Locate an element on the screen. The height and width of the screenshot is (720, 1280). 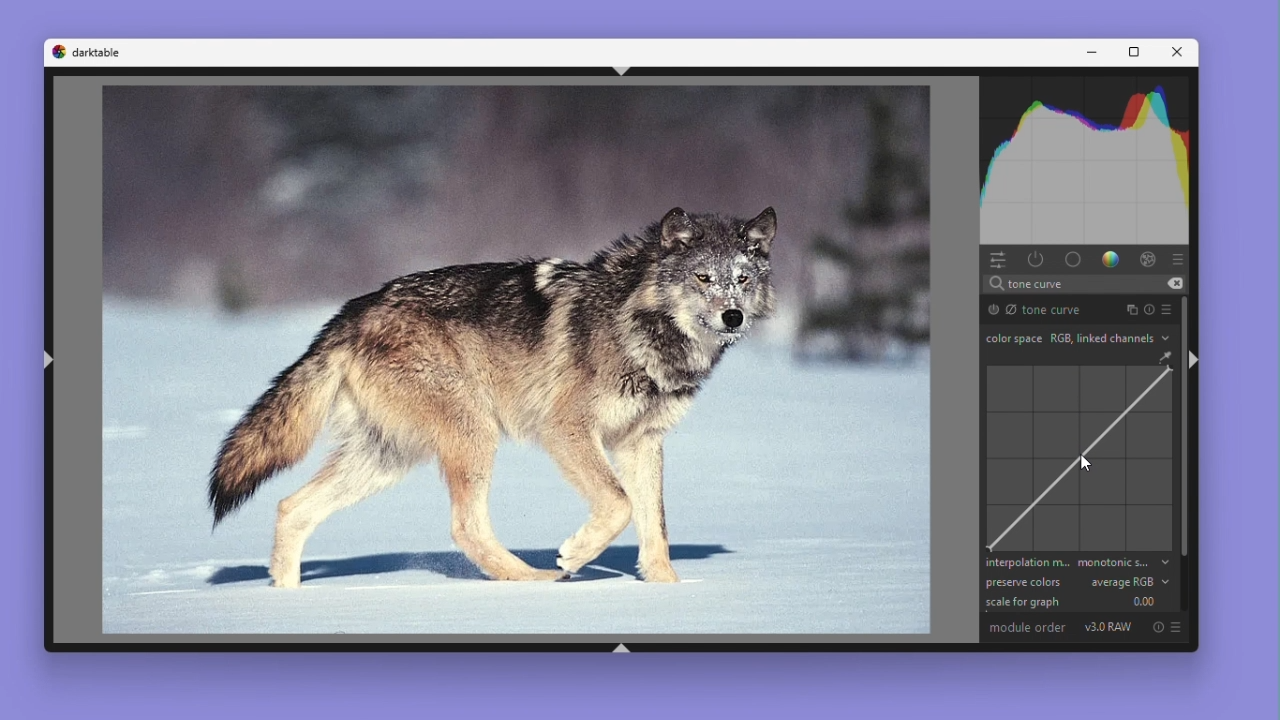
GUI Color Picker is located at coordinates (1163, 358).